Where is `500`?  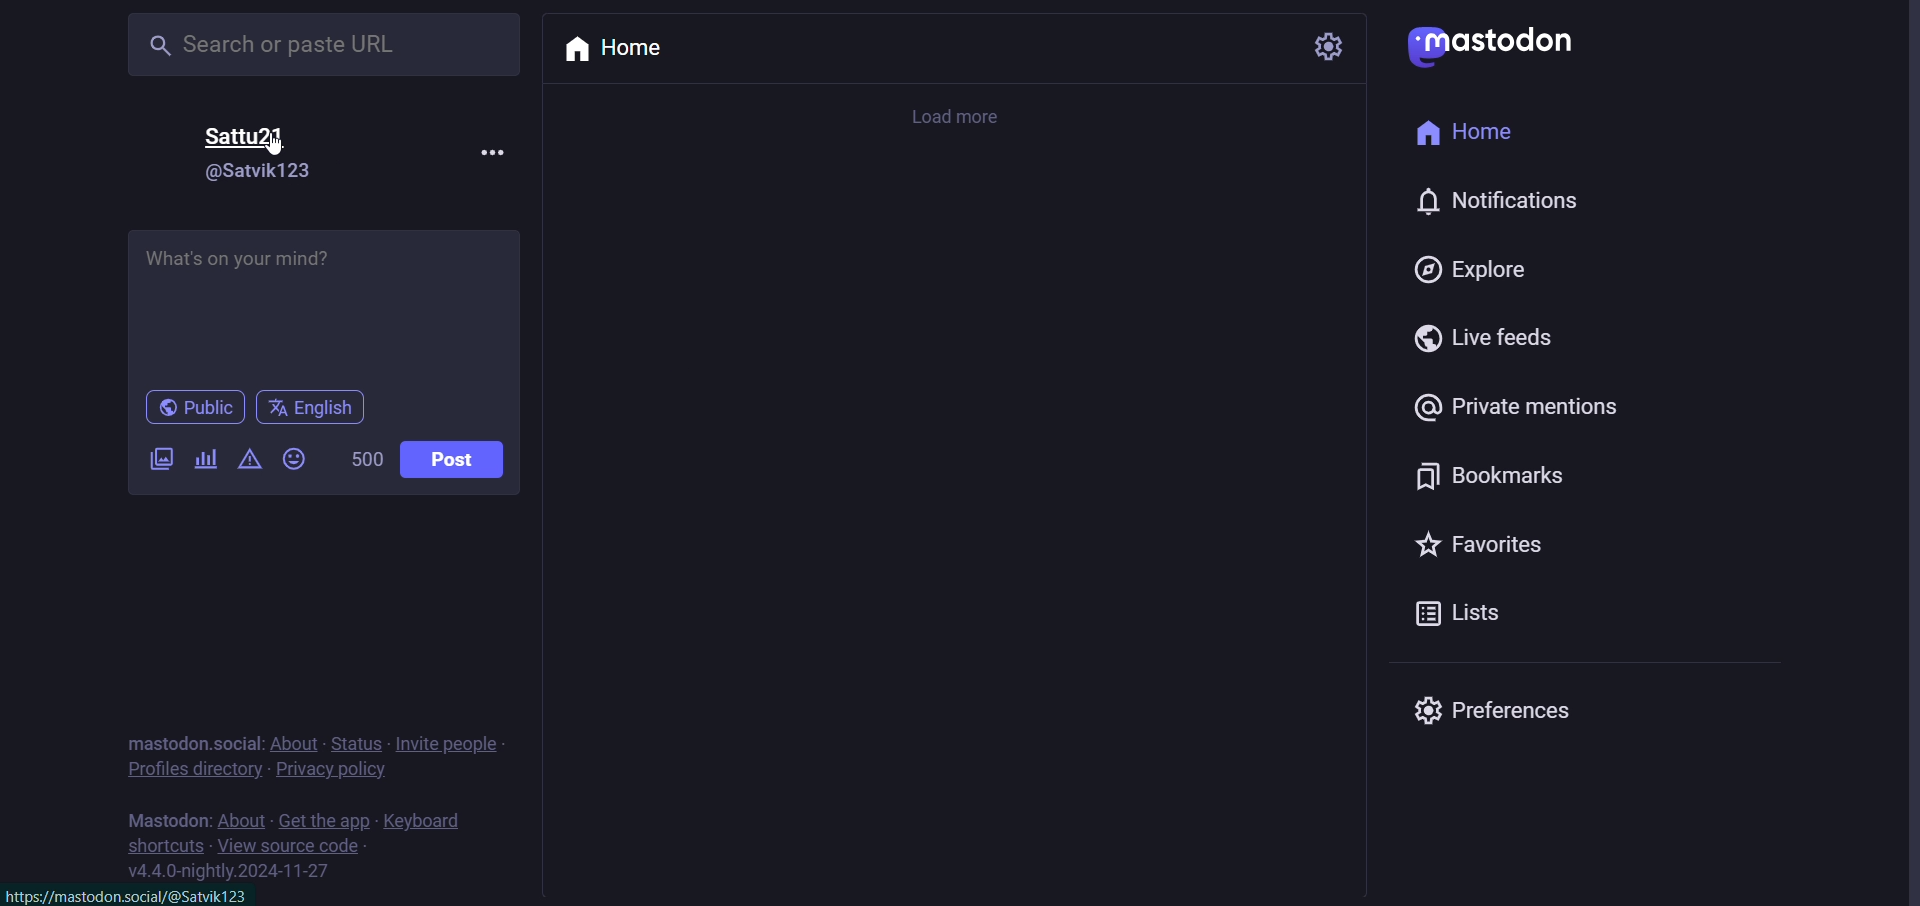
500 is located at coordinates (362, 460).